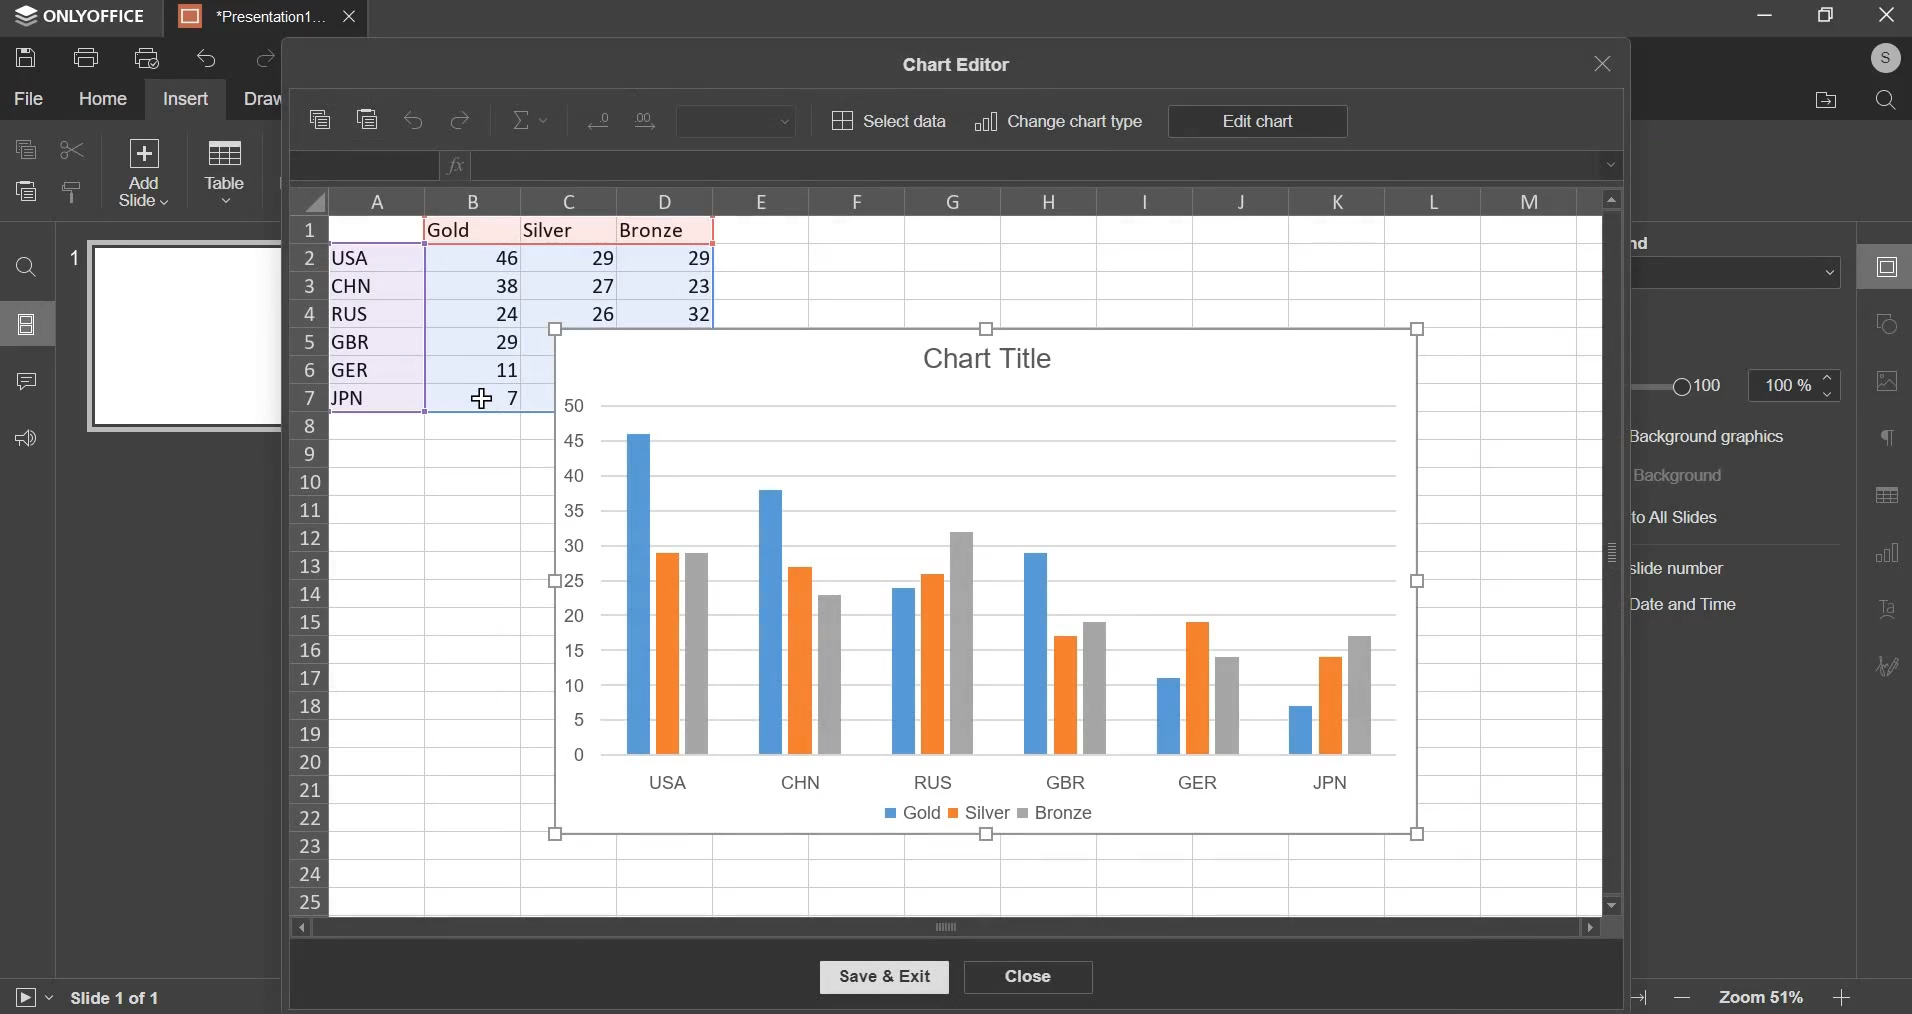 The width and height of the screenshot is (1912, 1014). What do you see at coordinates (888, 120) in the screenshot?
I see `select data` at bounding box center [888, 120].